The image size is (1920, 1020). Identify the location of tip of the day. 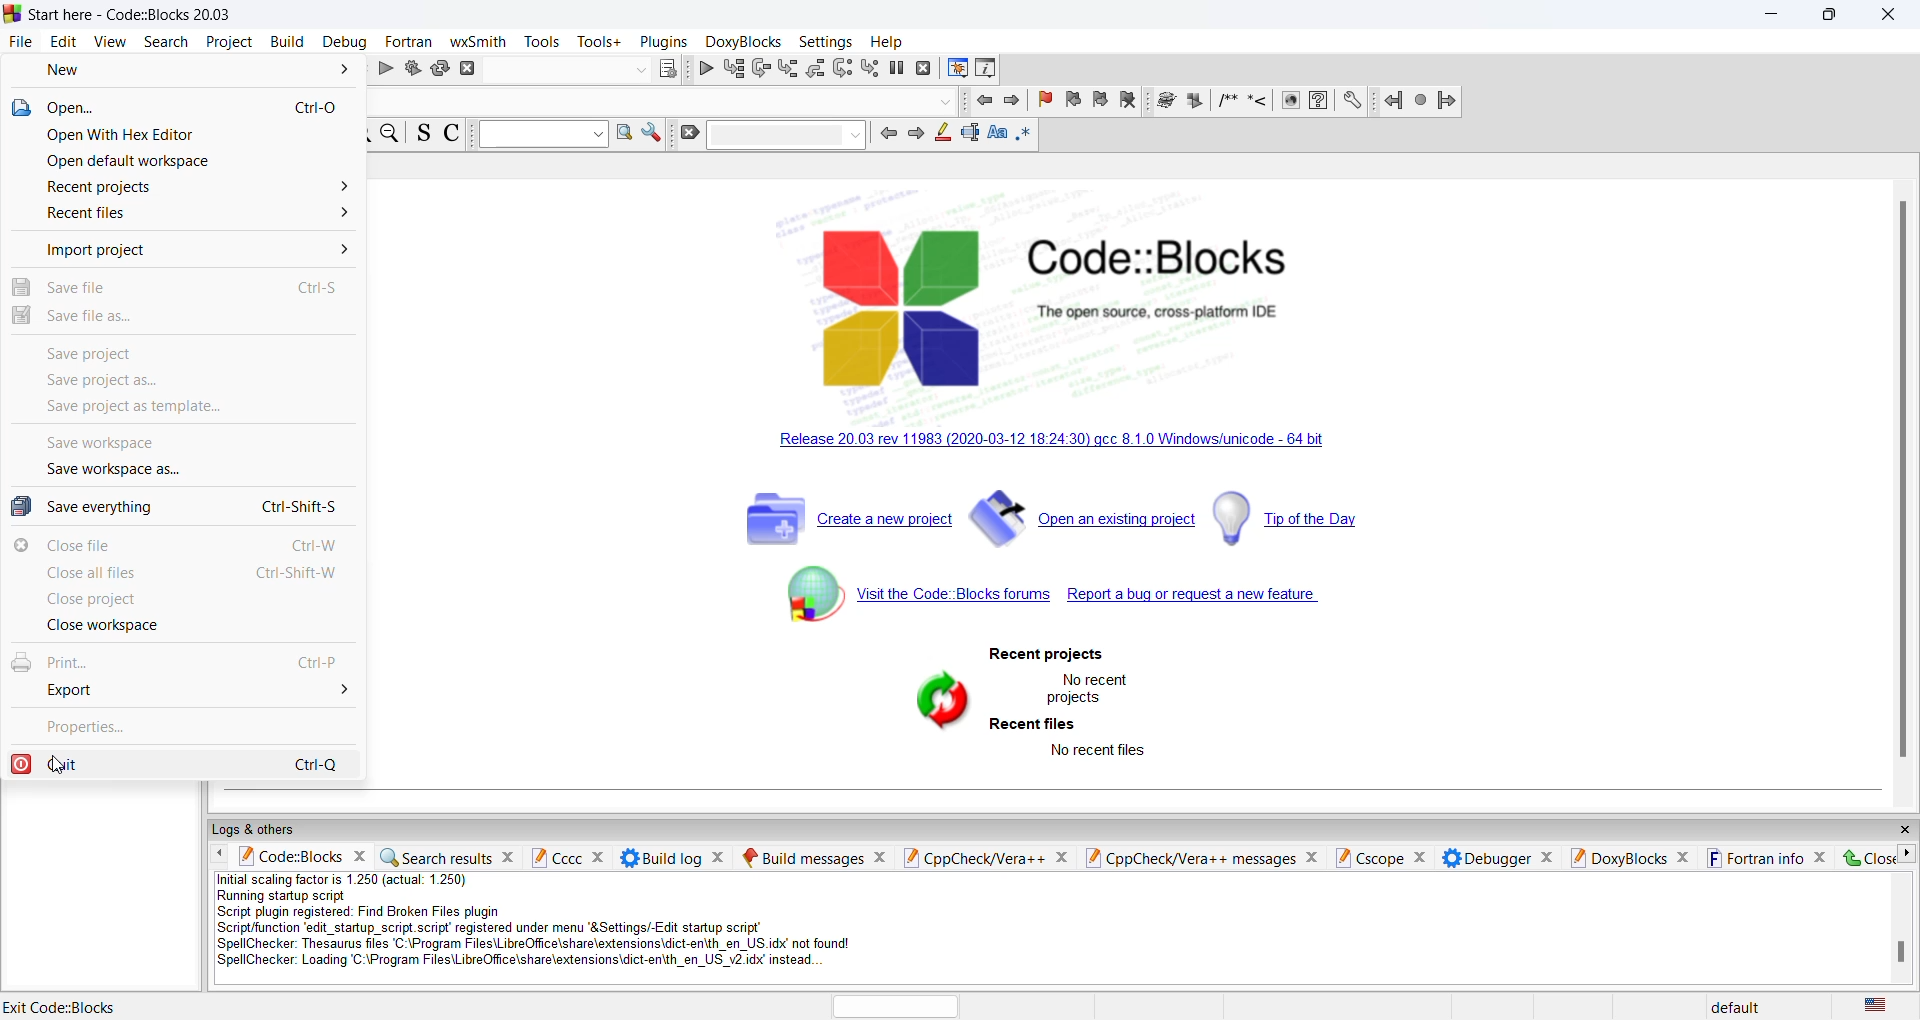
(1298, 517).